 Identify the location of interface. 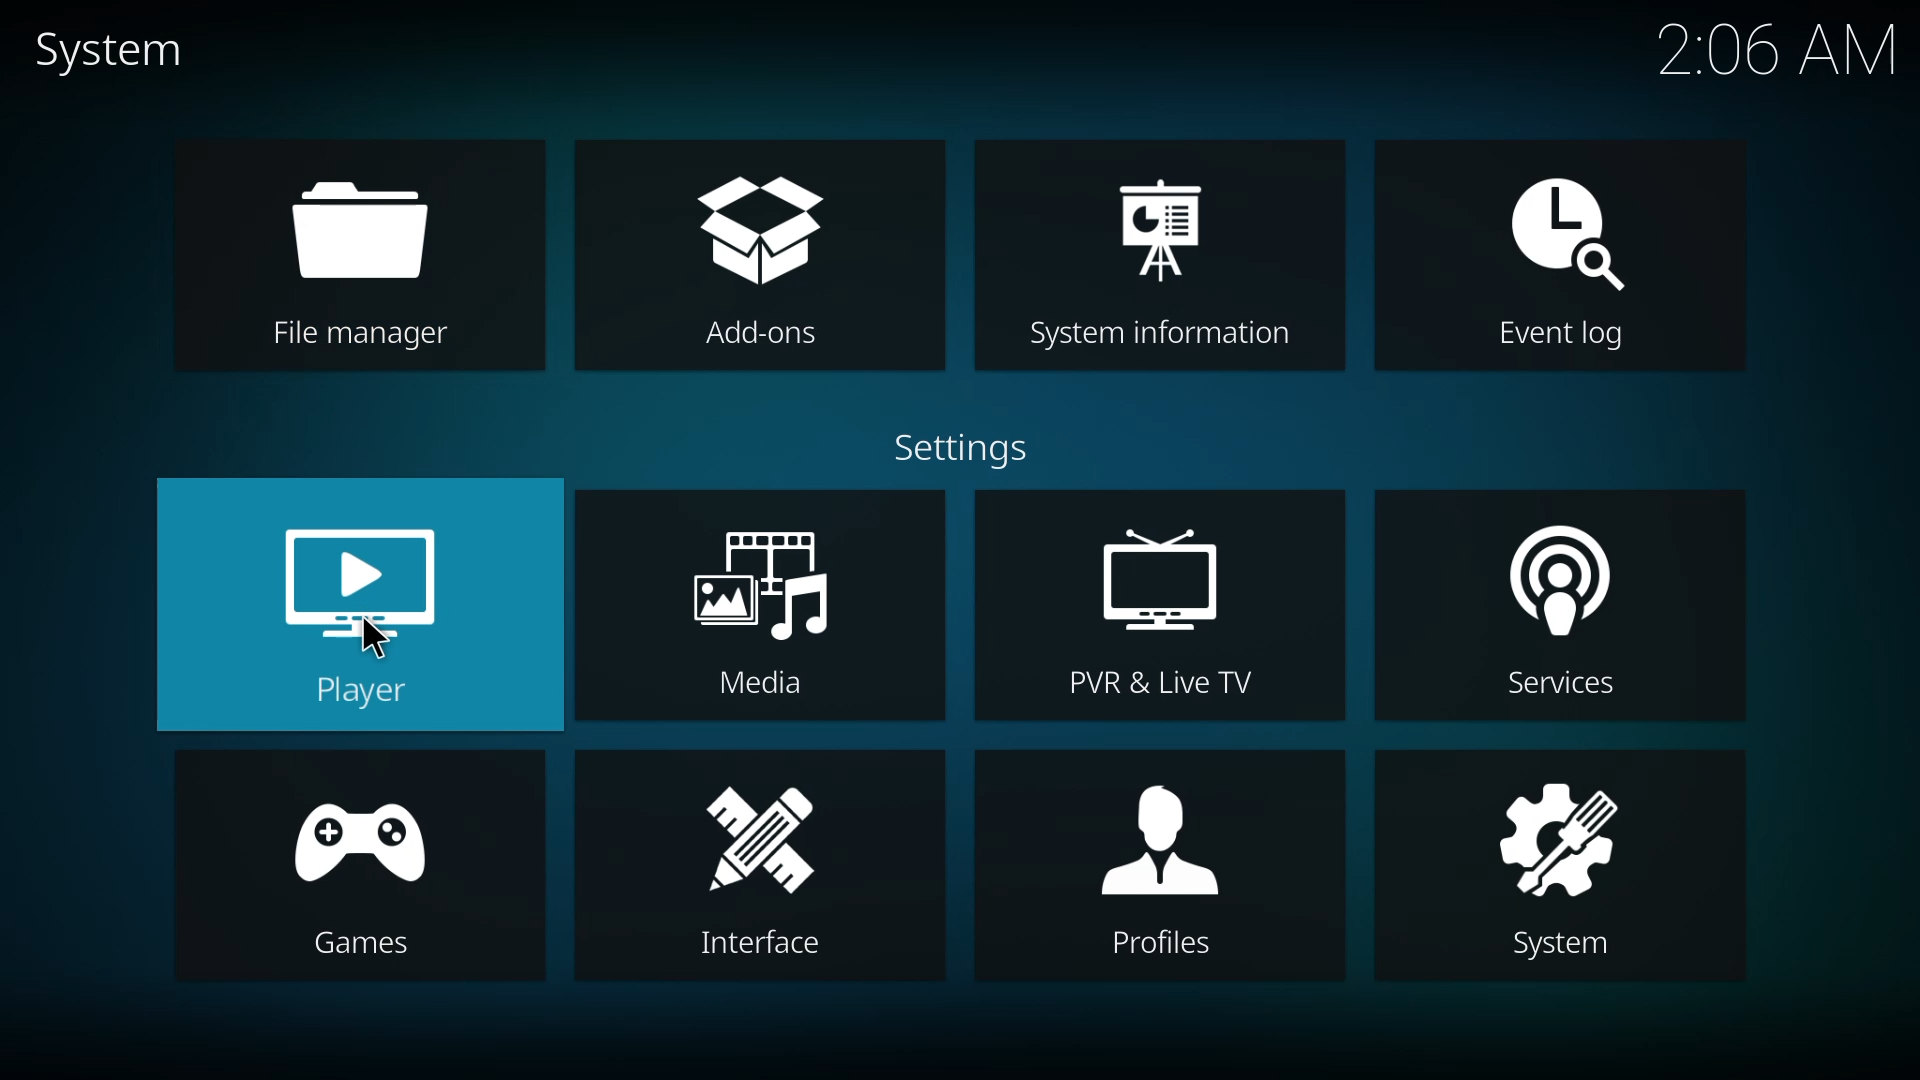
(762, 869).